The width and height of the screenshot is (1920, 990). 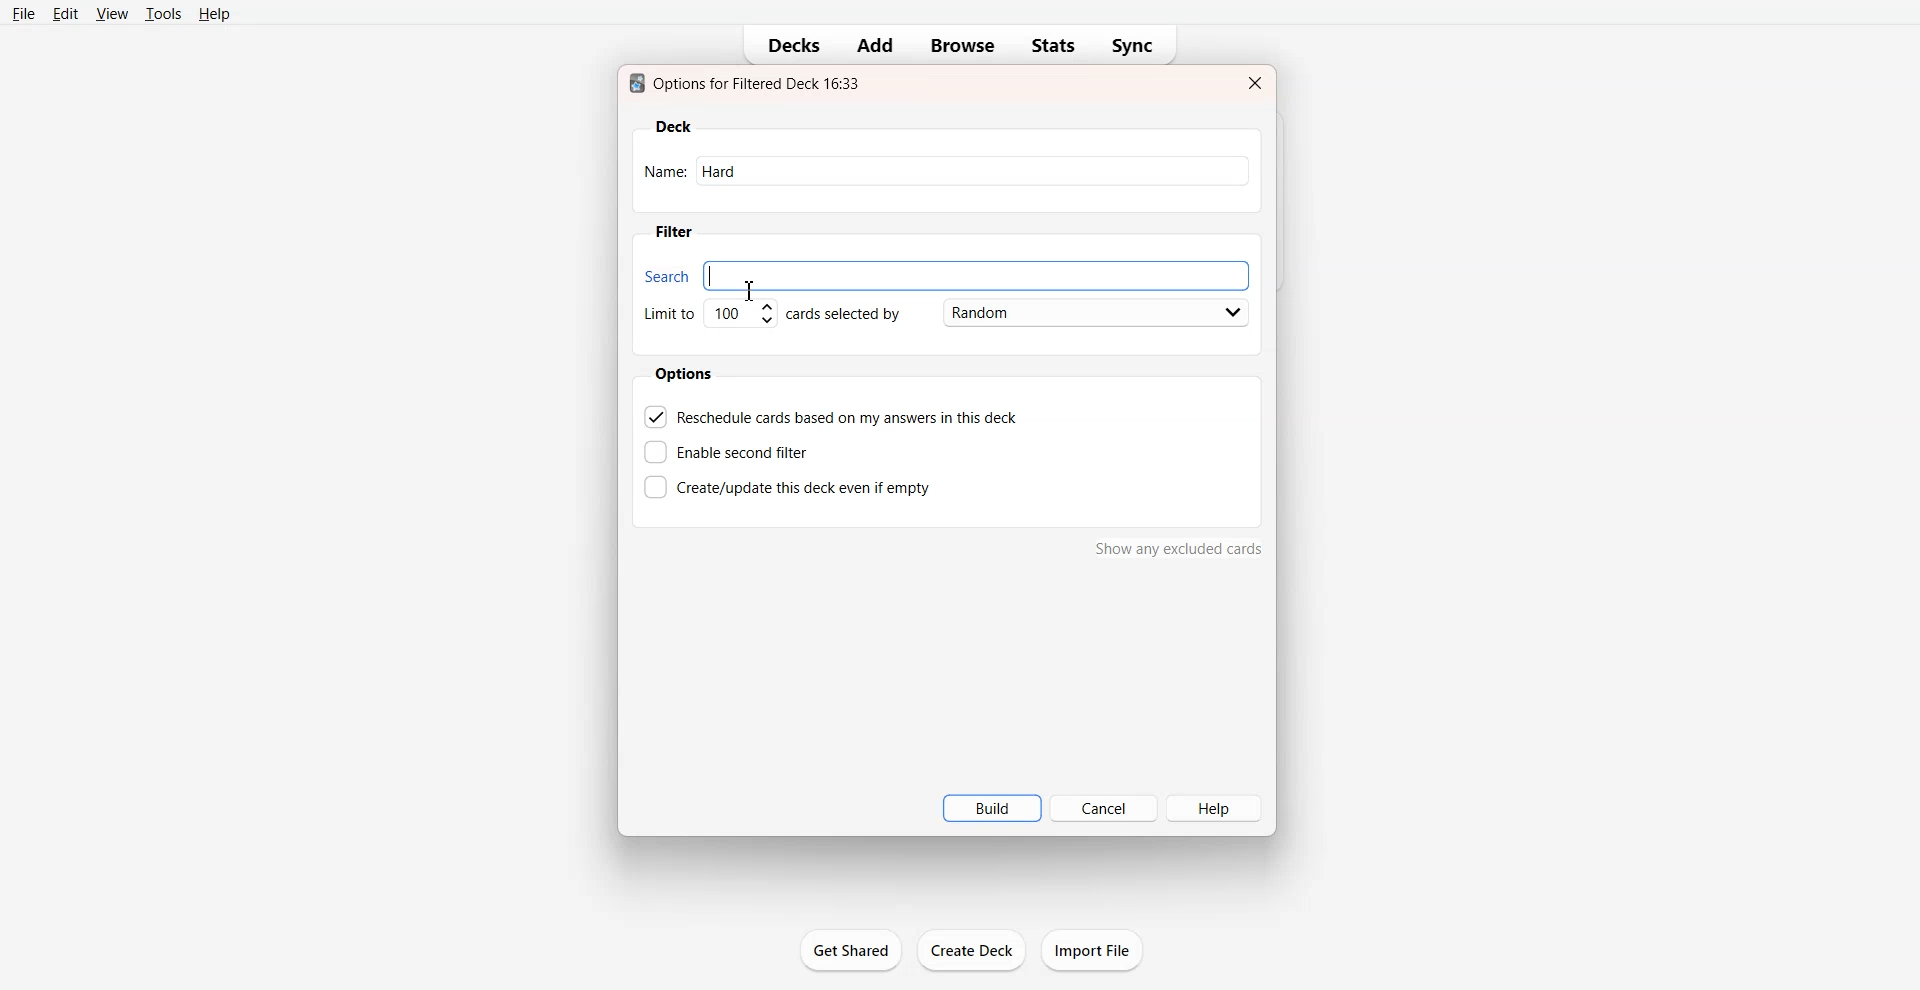 What do you see at coordinates (733, 452) in the screenshot?
I see `Enable second filter` at bounding box center [733, 452].